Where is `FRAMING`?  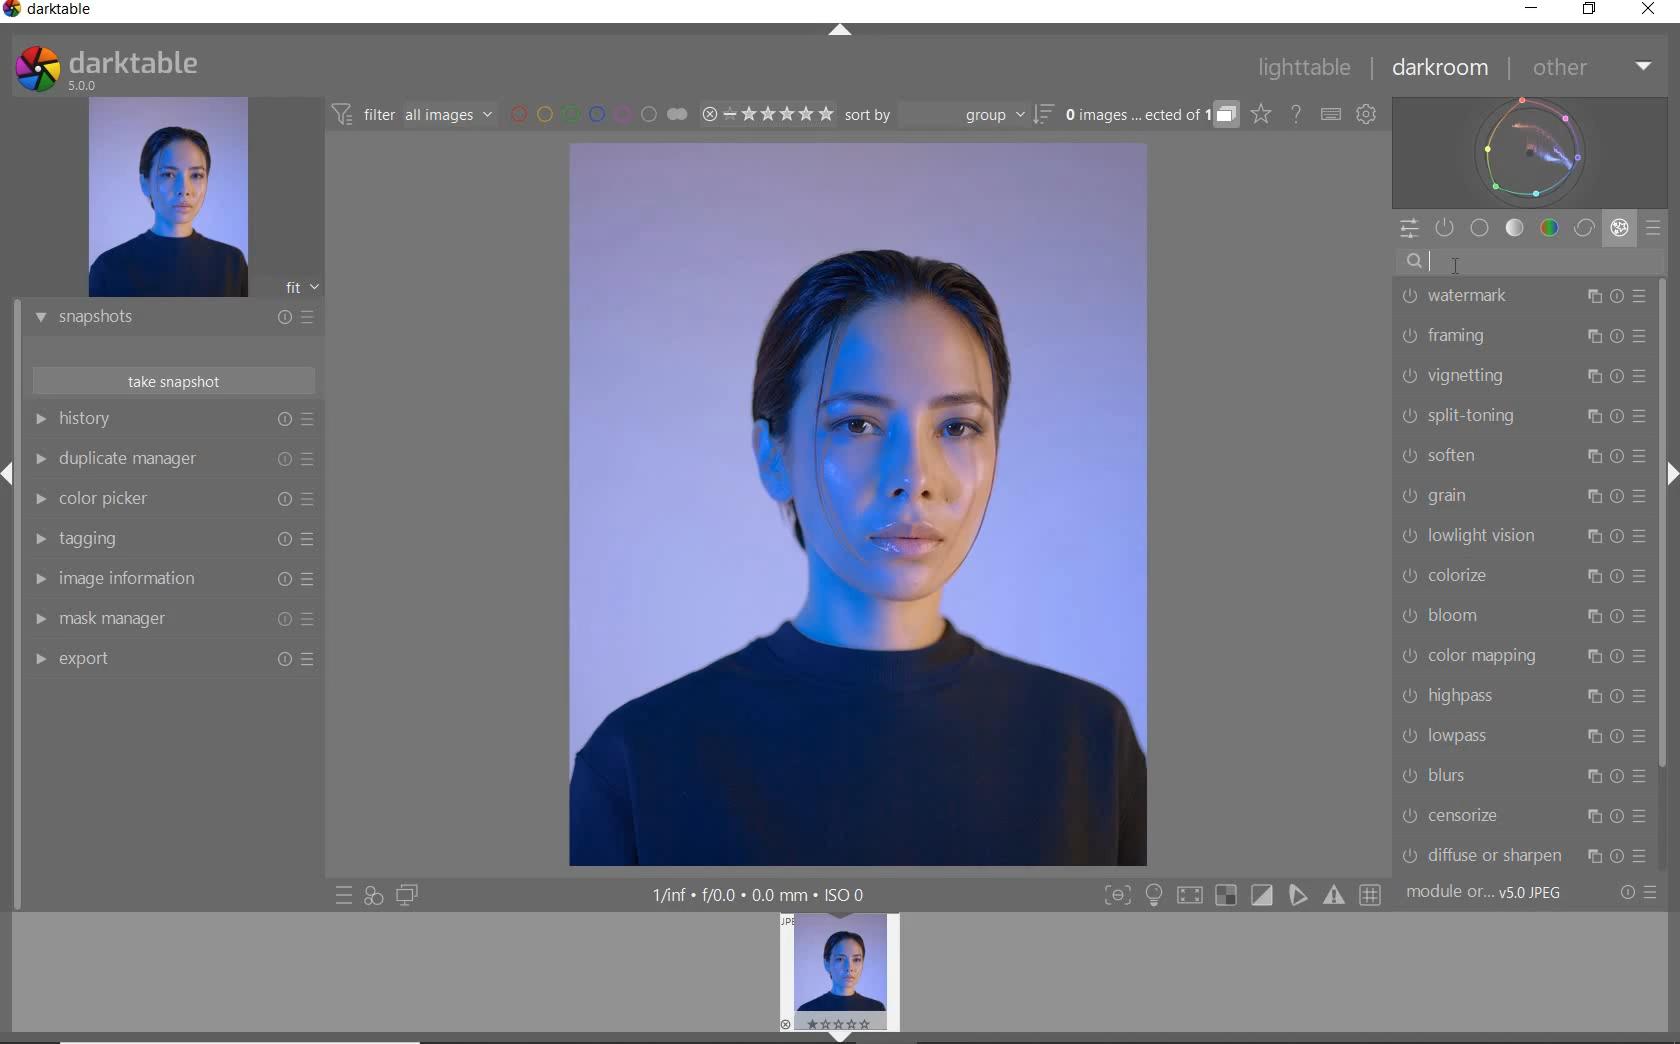
FRAMING is located at coordinates (1522, 336).